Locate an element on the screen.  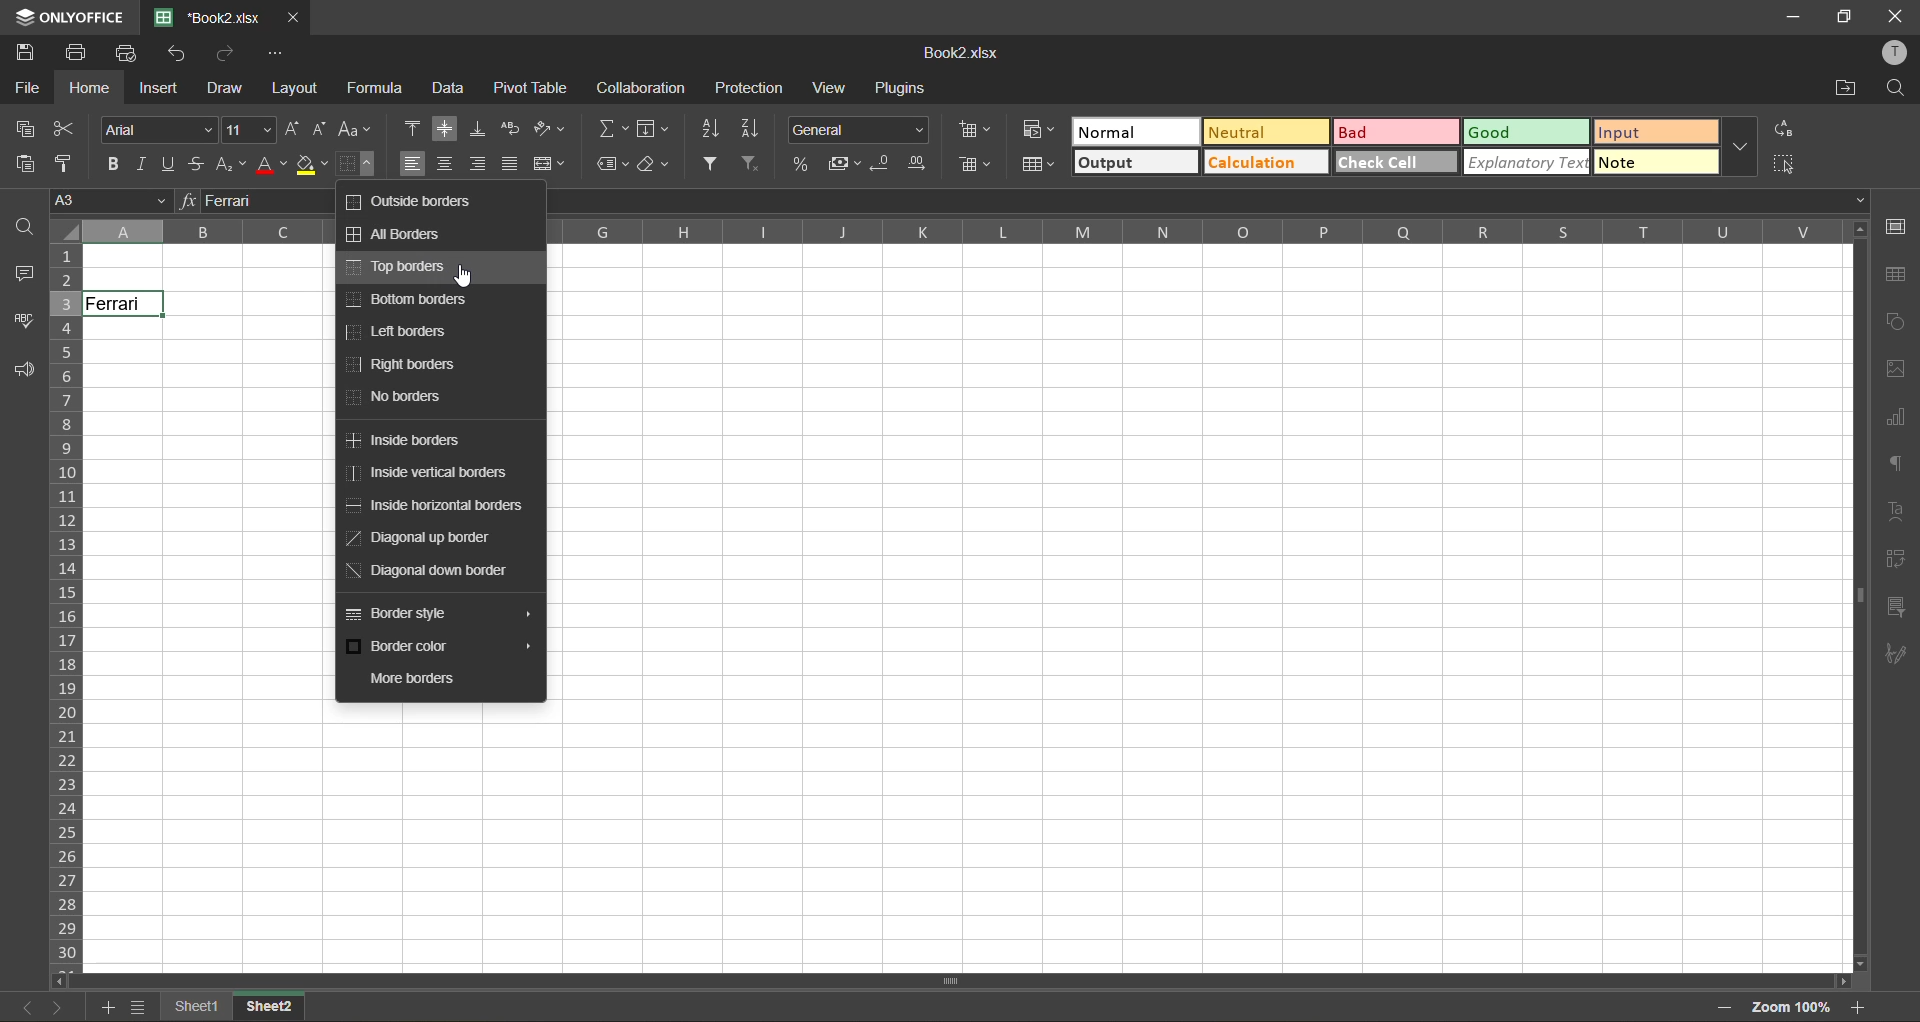
named ranges is located at coordinates (613, 165).